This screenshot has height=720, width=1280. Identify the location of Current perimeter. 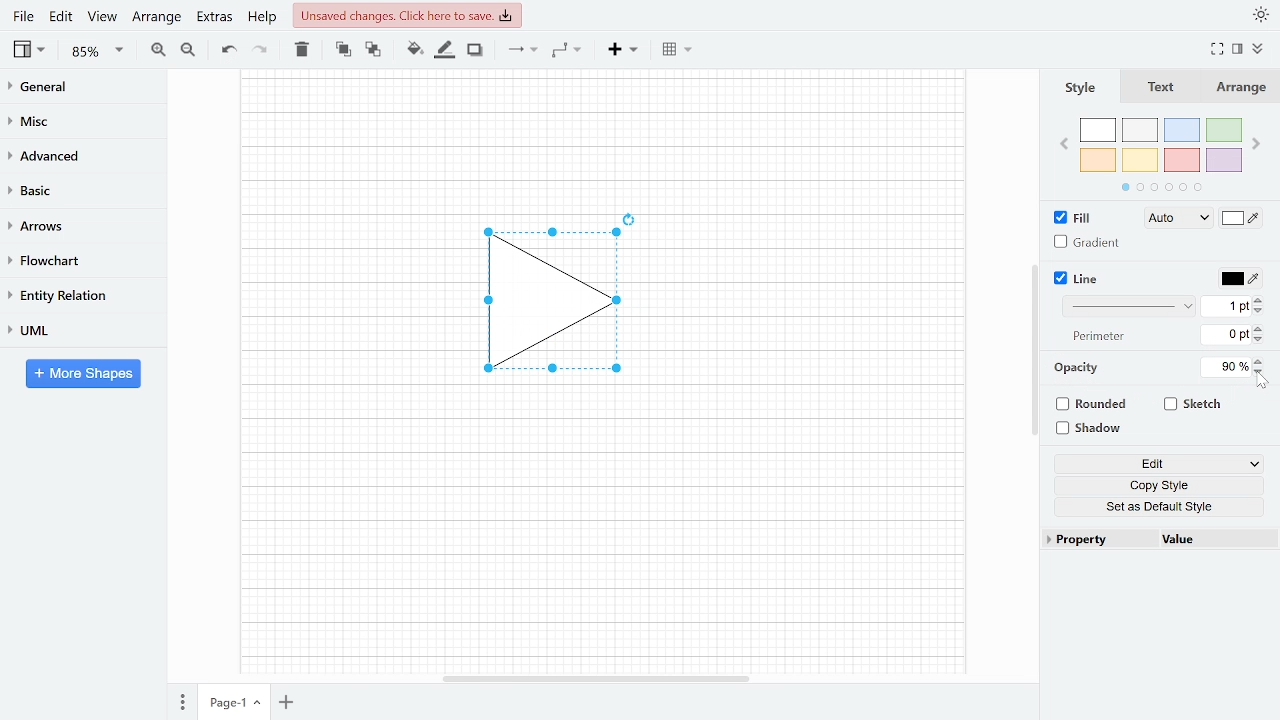
(1226, 337).